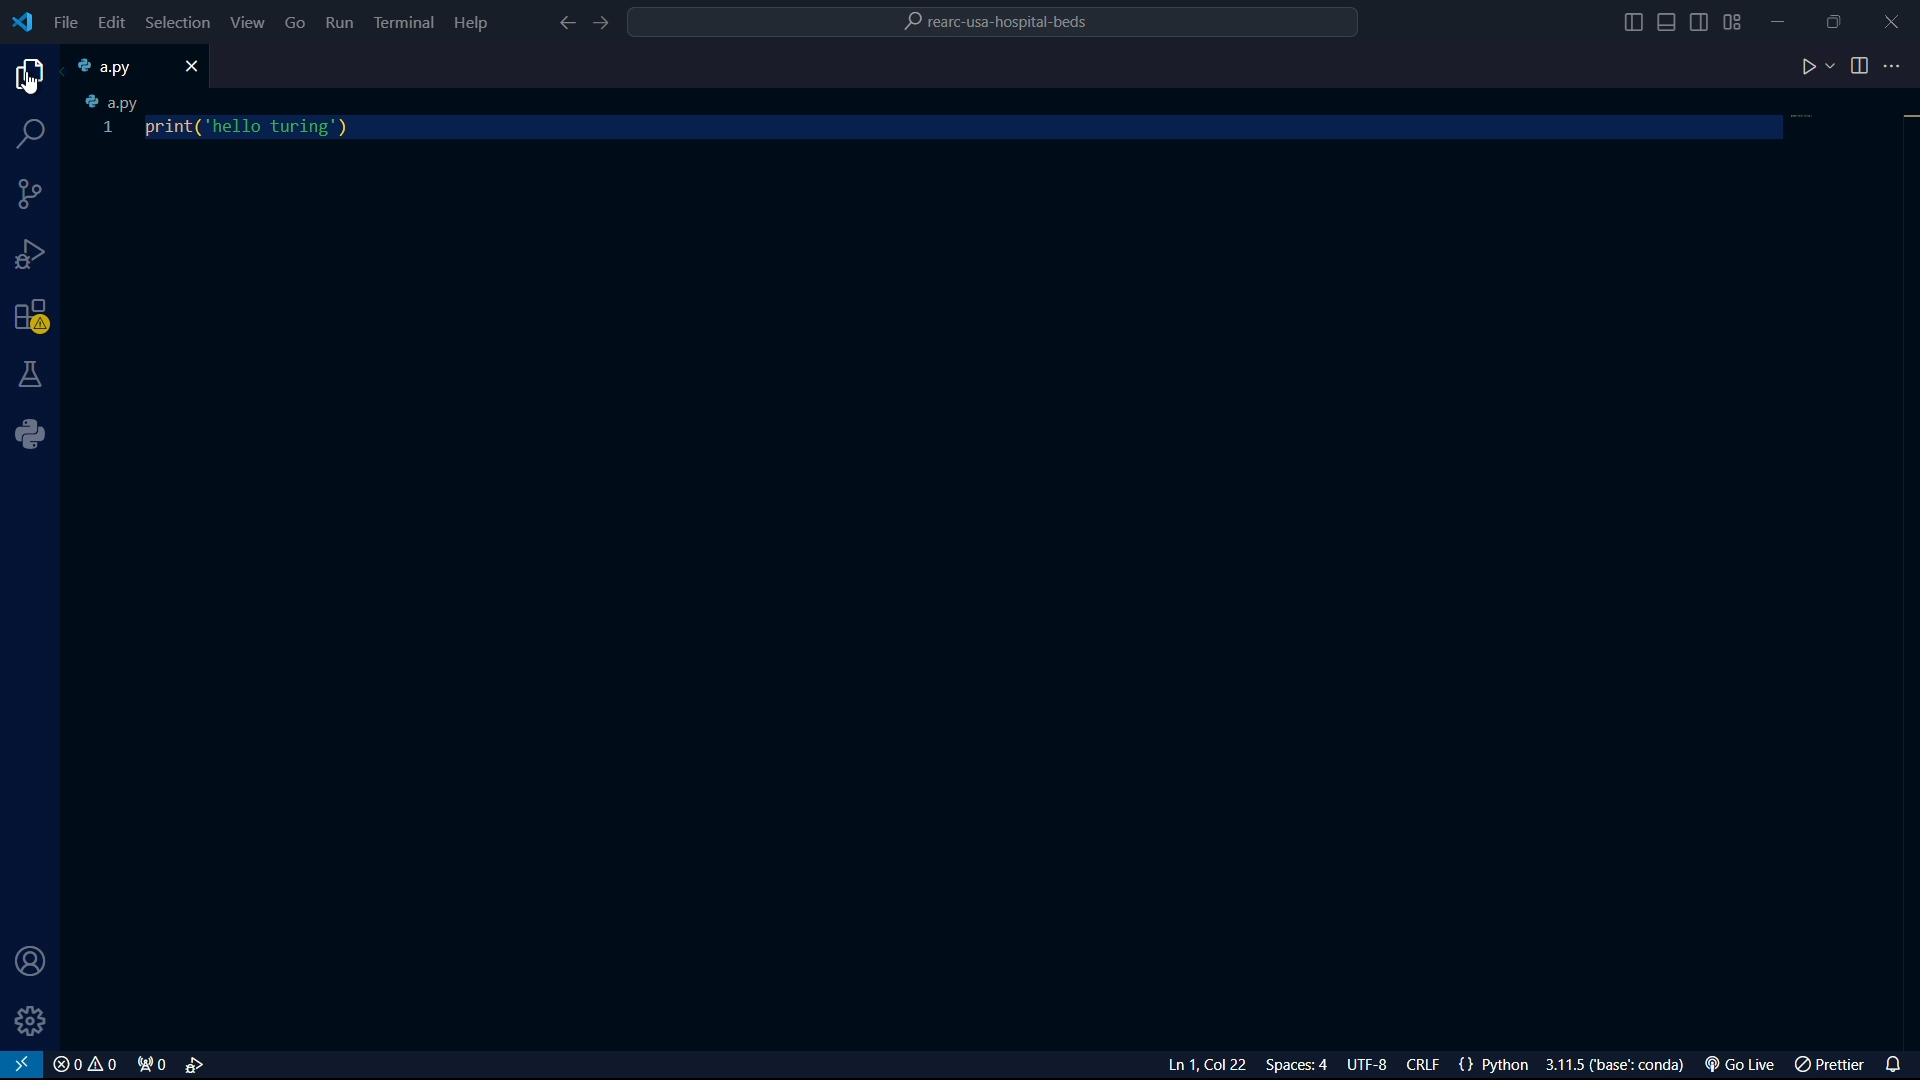 The image size is (1920, 1080). What do you see at coordinates (287, 130) in the screenshot?
I see `code` at bounding box center [287, 130].